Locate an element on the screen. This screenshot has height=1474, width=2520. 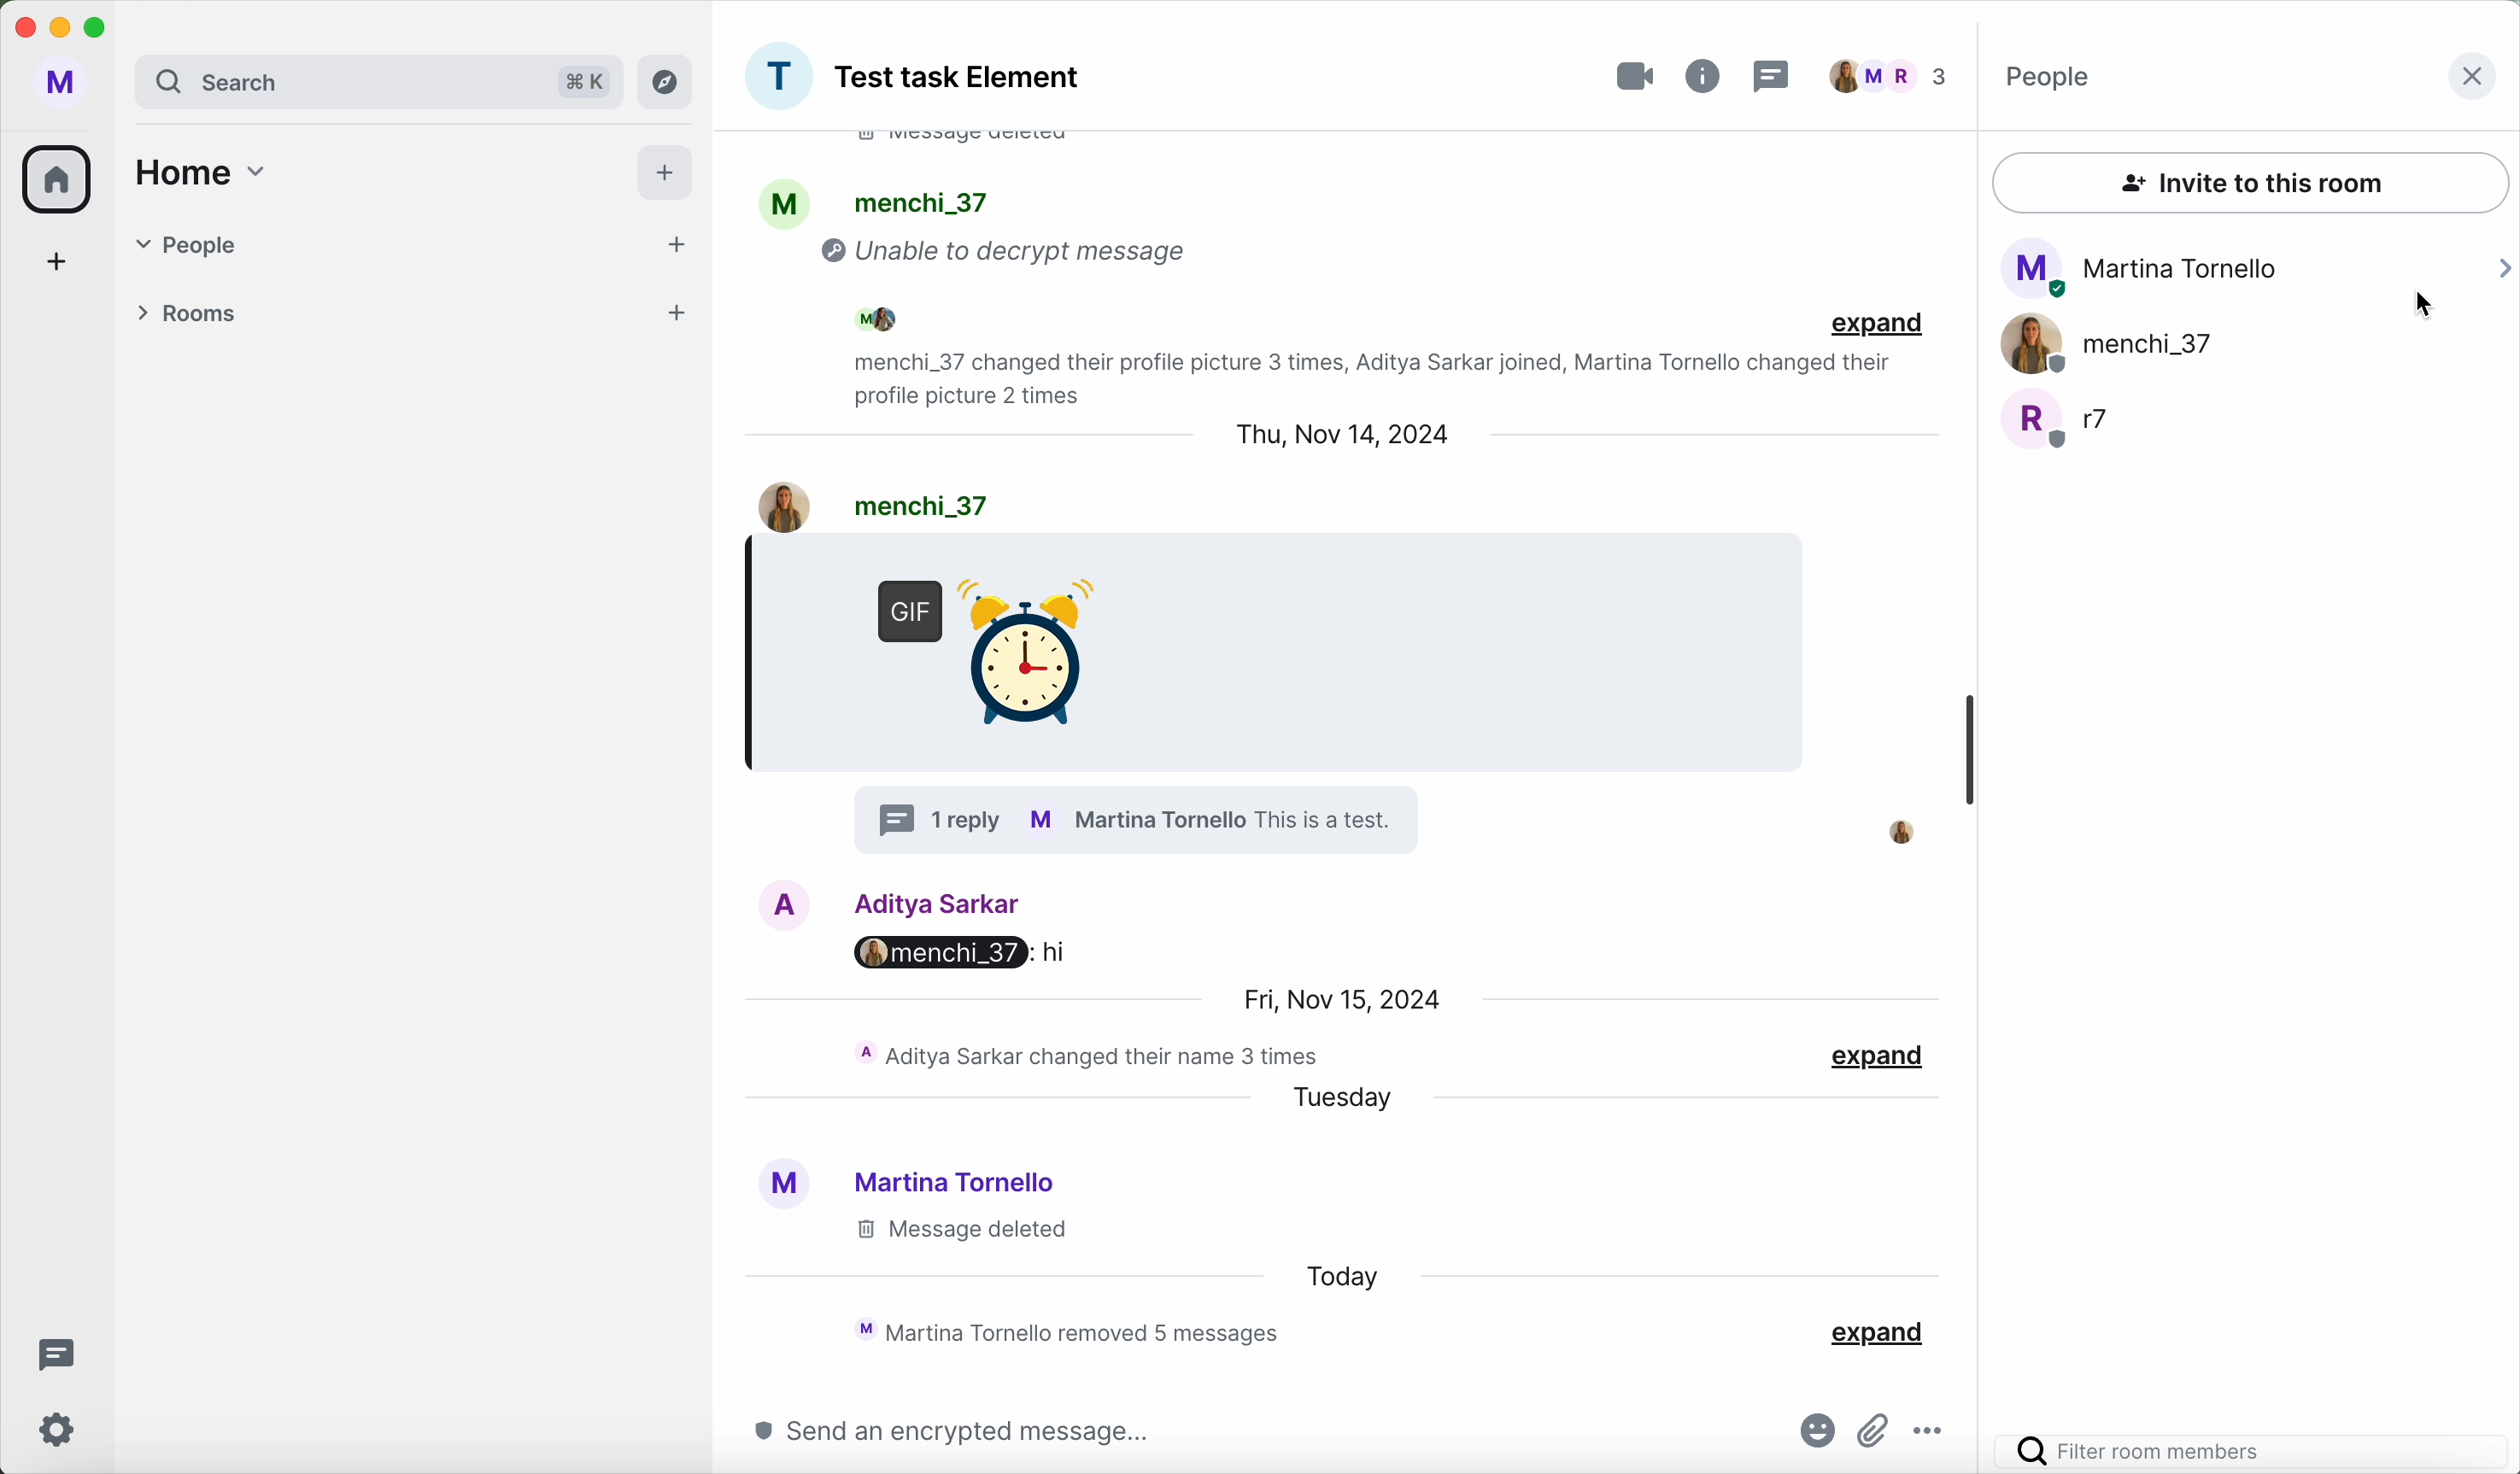
image profile is located at coordinates (786, 903).